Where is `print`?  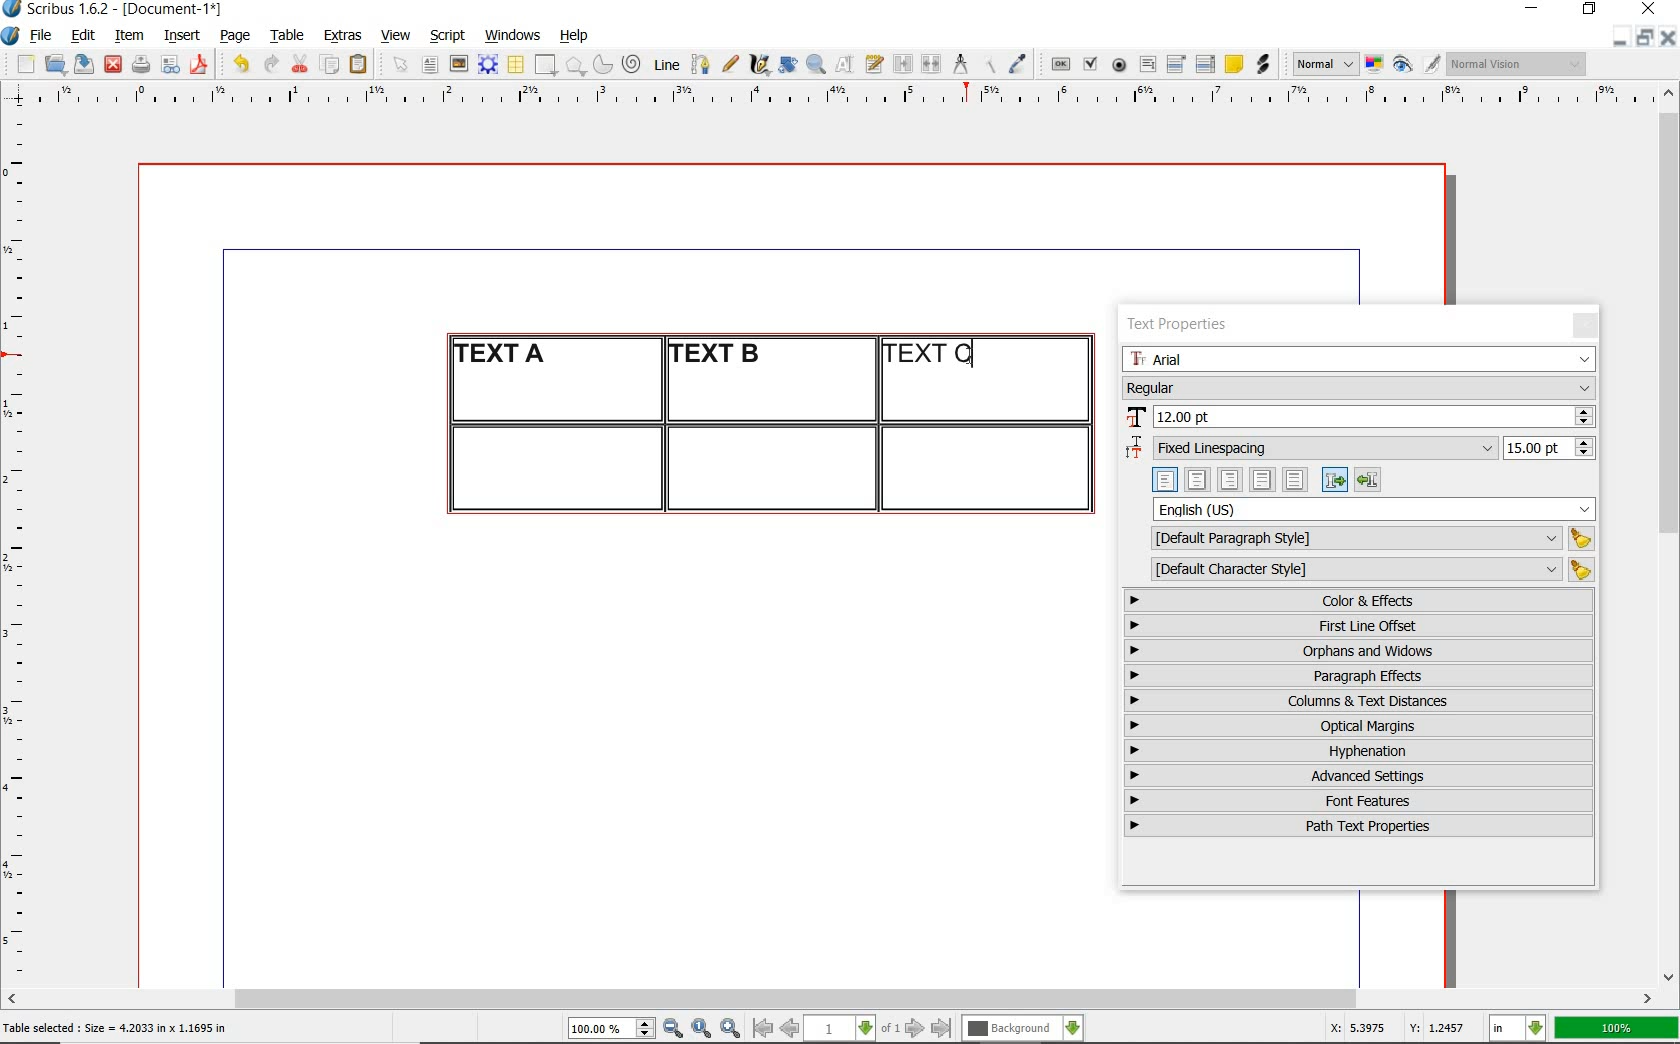 print is located at coordinates (140, 64).